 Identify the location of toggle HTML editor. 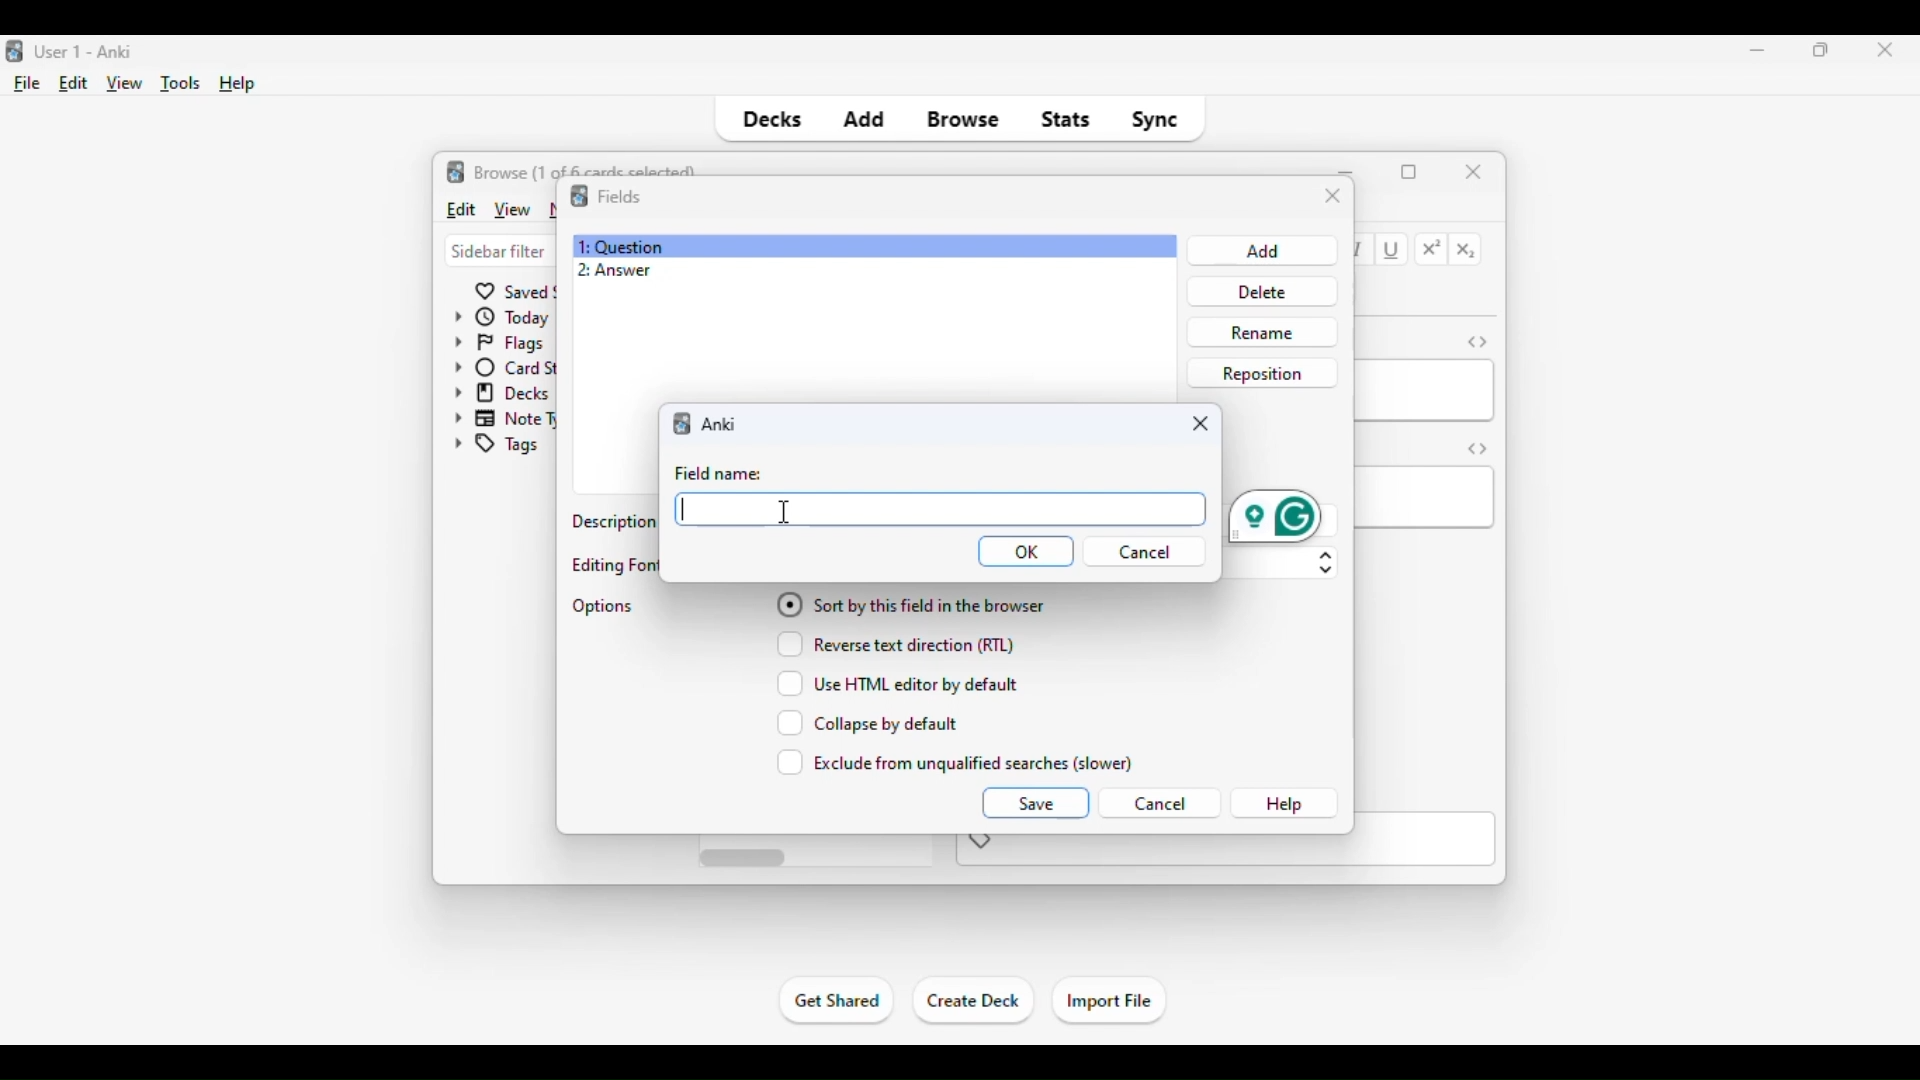
(1477, 341).